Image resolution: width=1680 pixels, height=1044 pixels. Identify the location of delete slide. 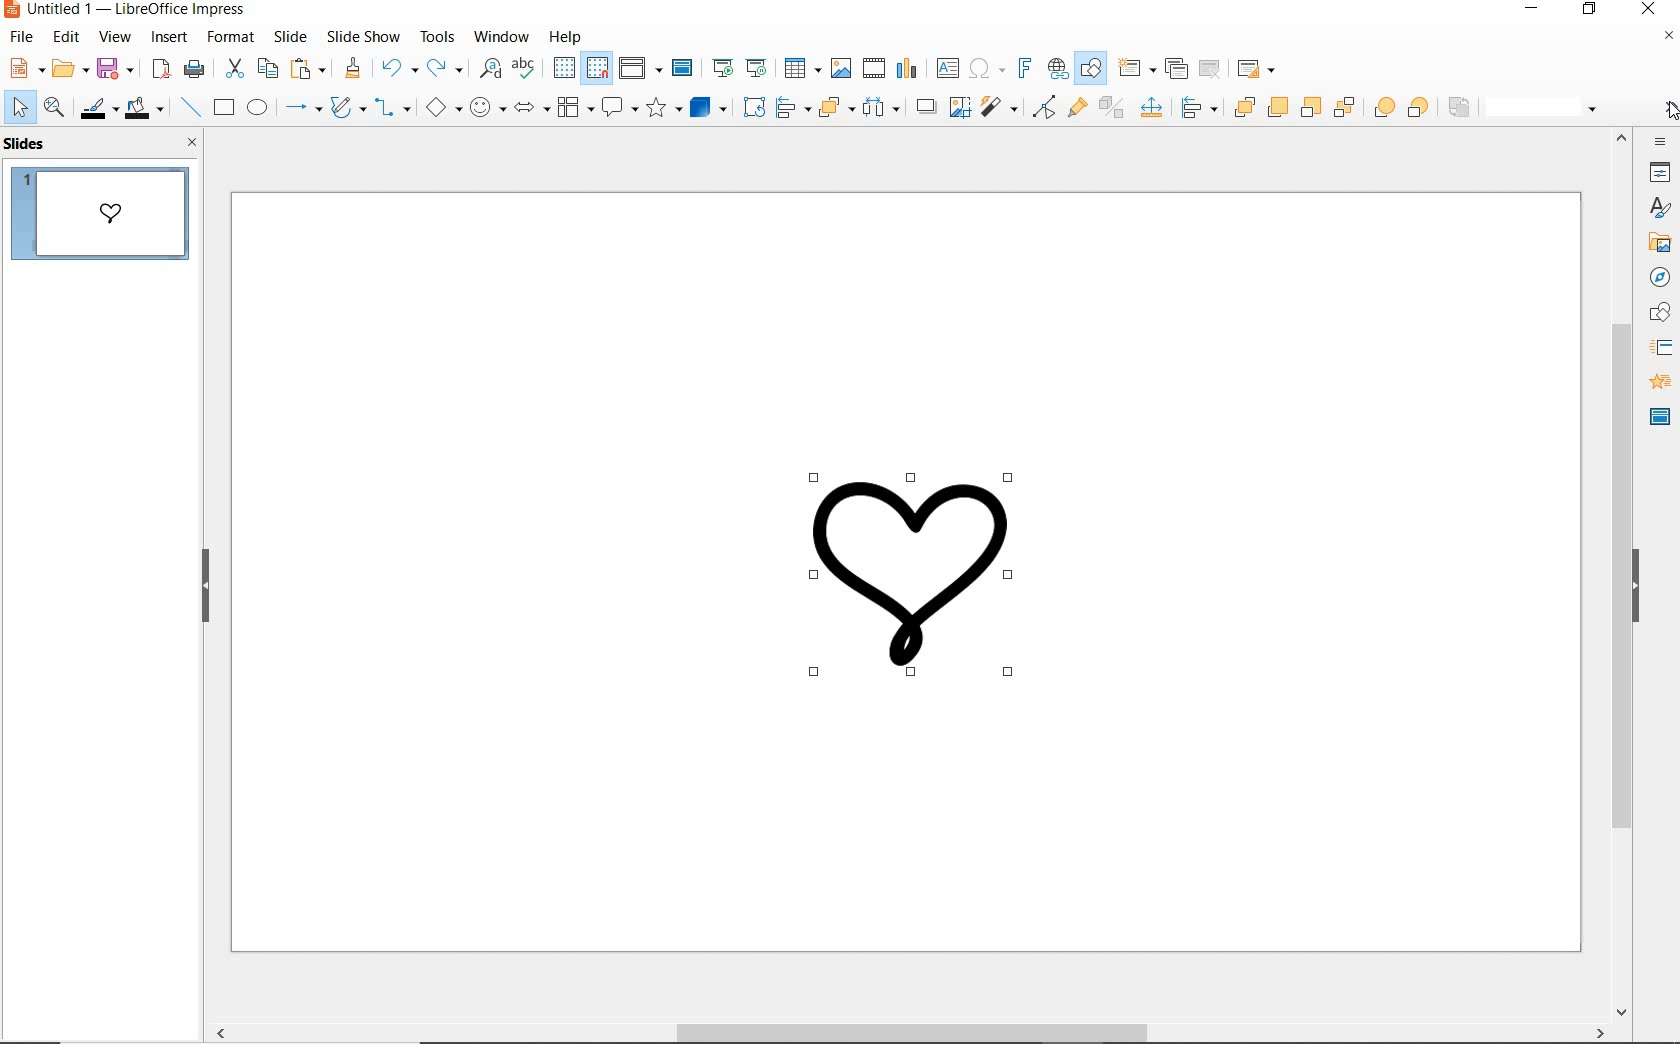
(1210, 69).